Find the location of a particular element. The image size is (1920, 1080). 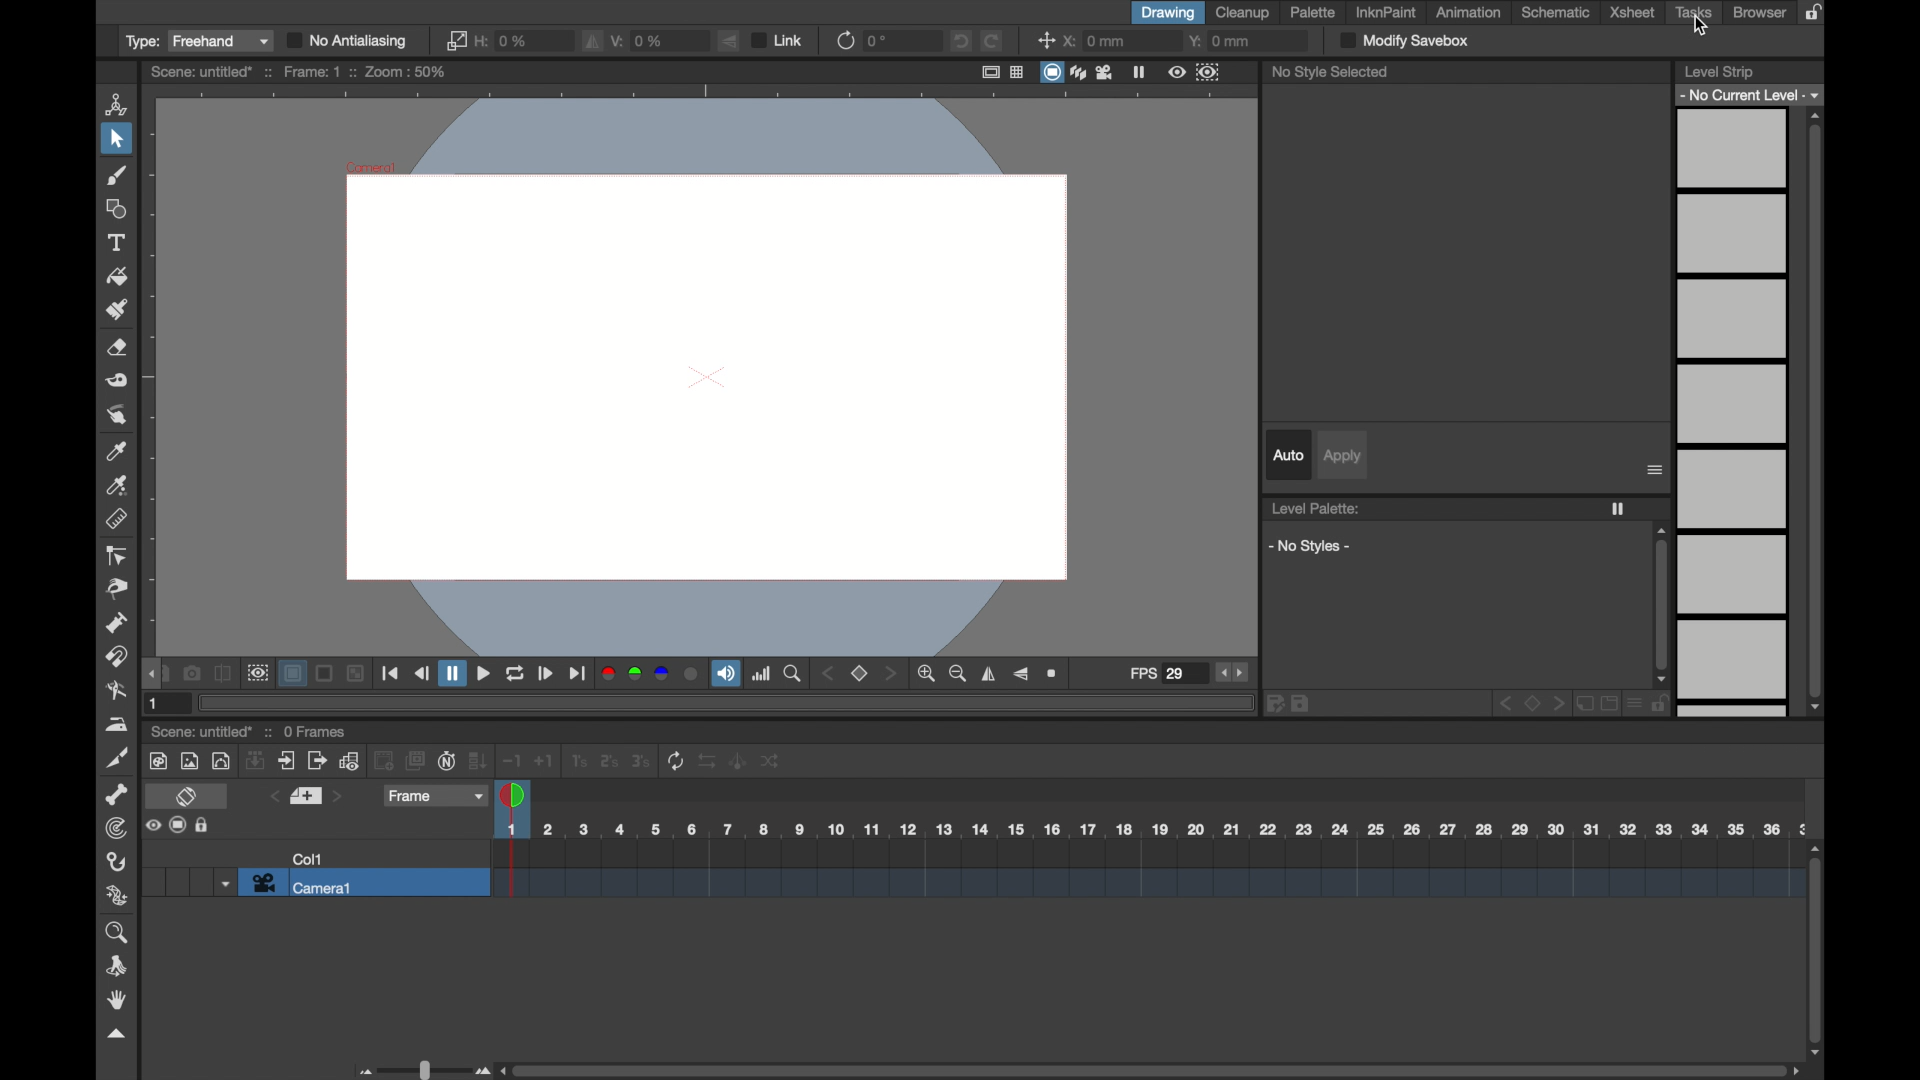

zoom is located at coordinates (119, 934).